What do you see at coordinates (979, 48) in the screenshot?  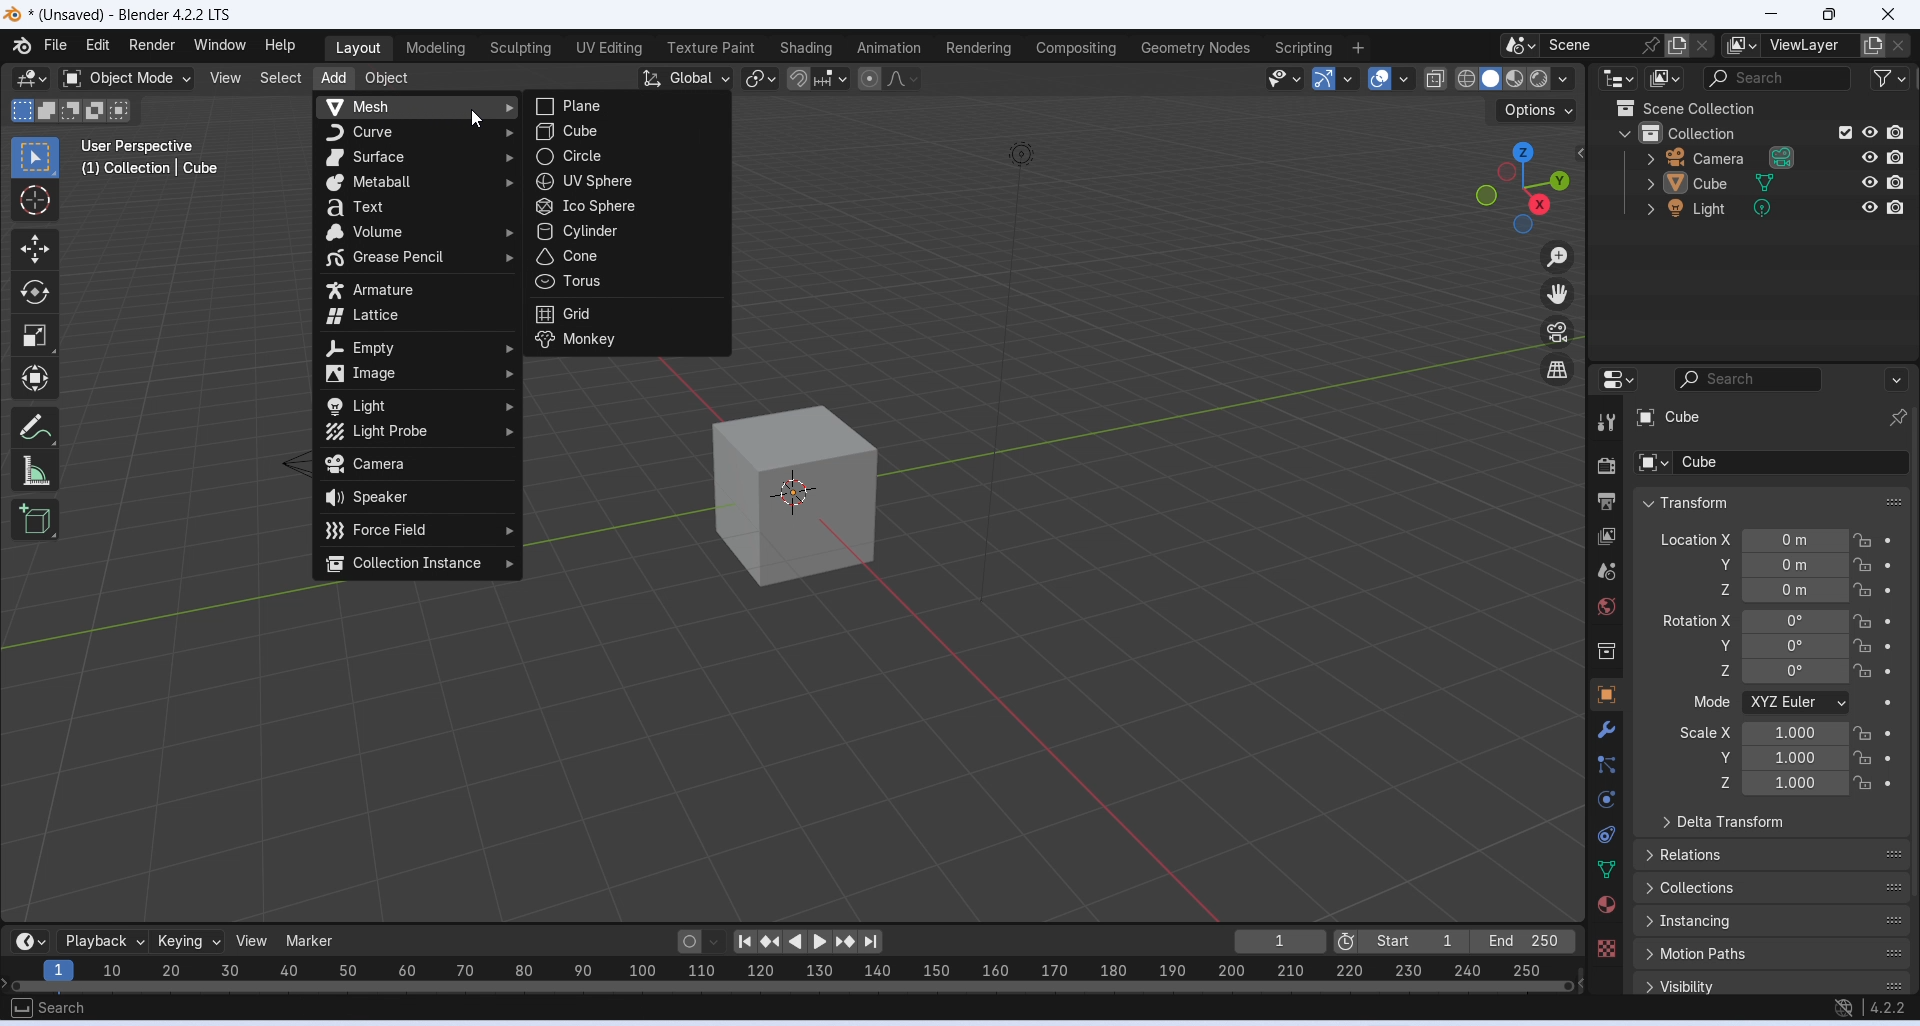 I see `Rendering` at bounding box center [979, 48].